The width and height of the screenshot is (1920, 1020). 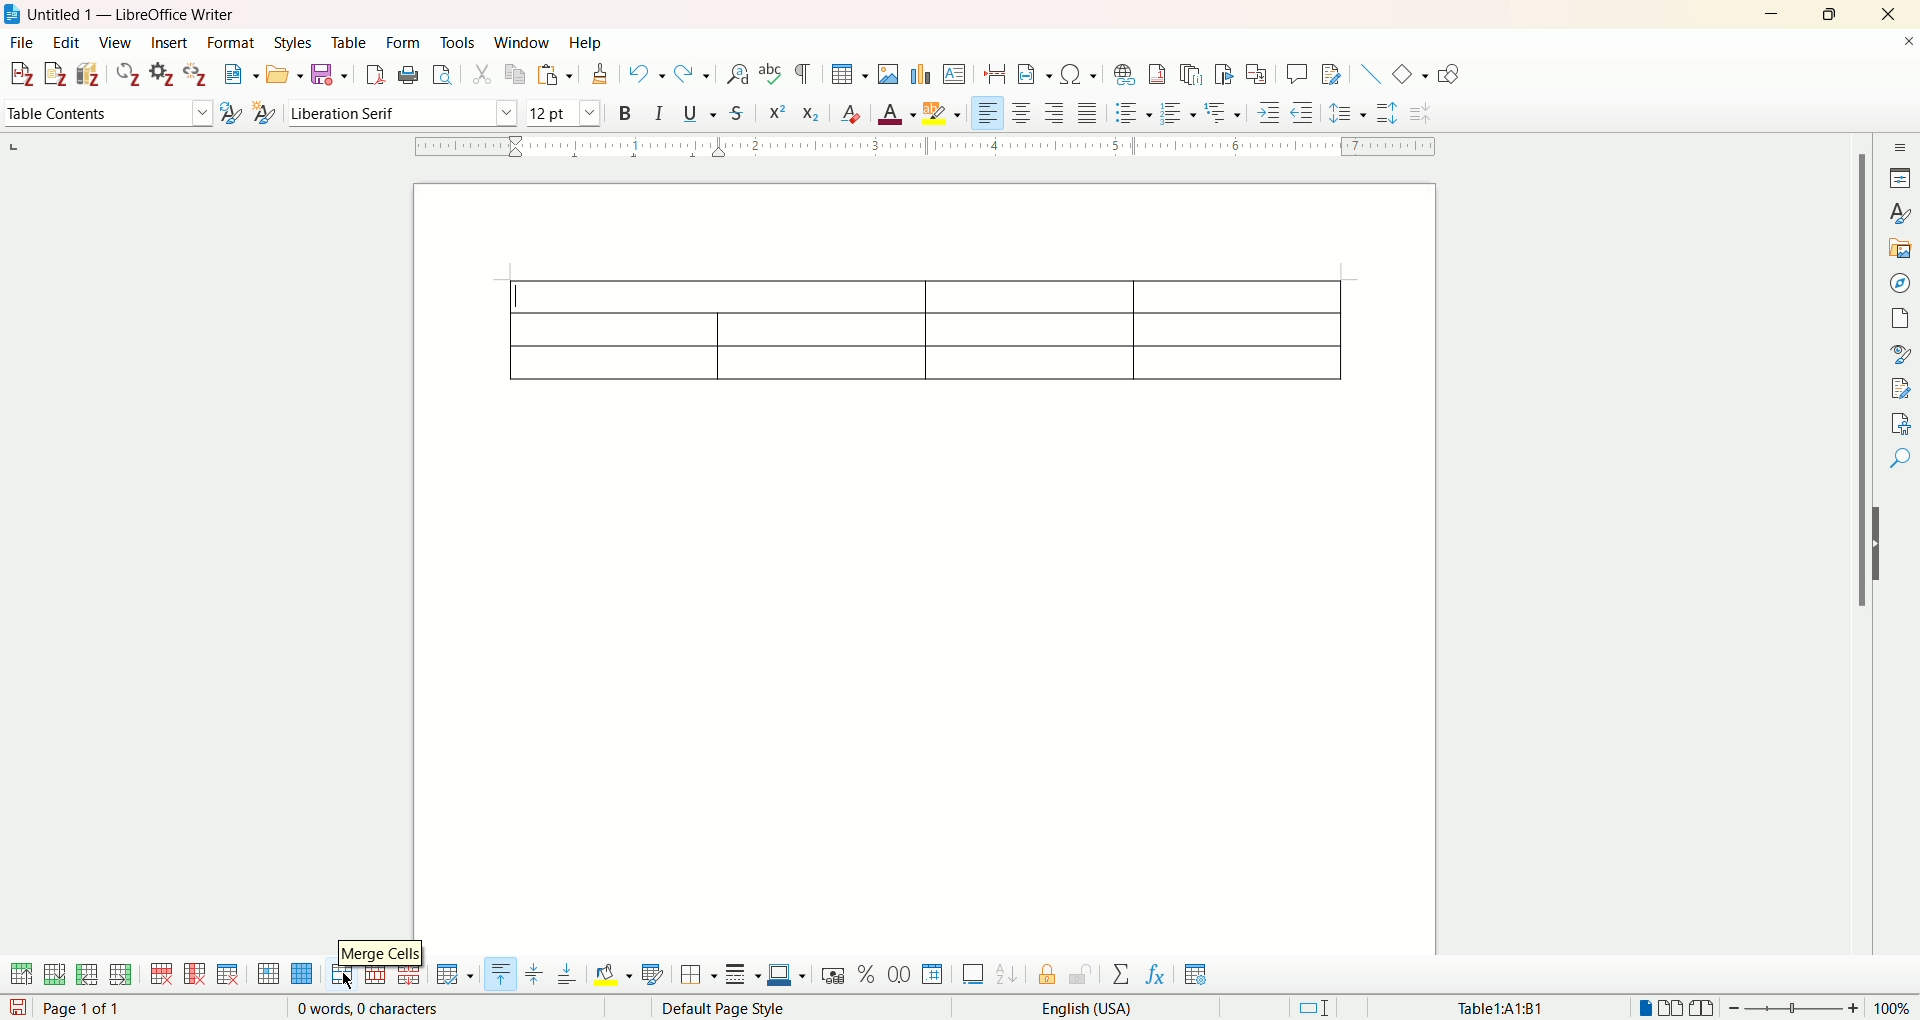 What do you see at coordinates (1079, 75) in the screenshot?
I see `insert special character` at bounding box center [1079, 75].